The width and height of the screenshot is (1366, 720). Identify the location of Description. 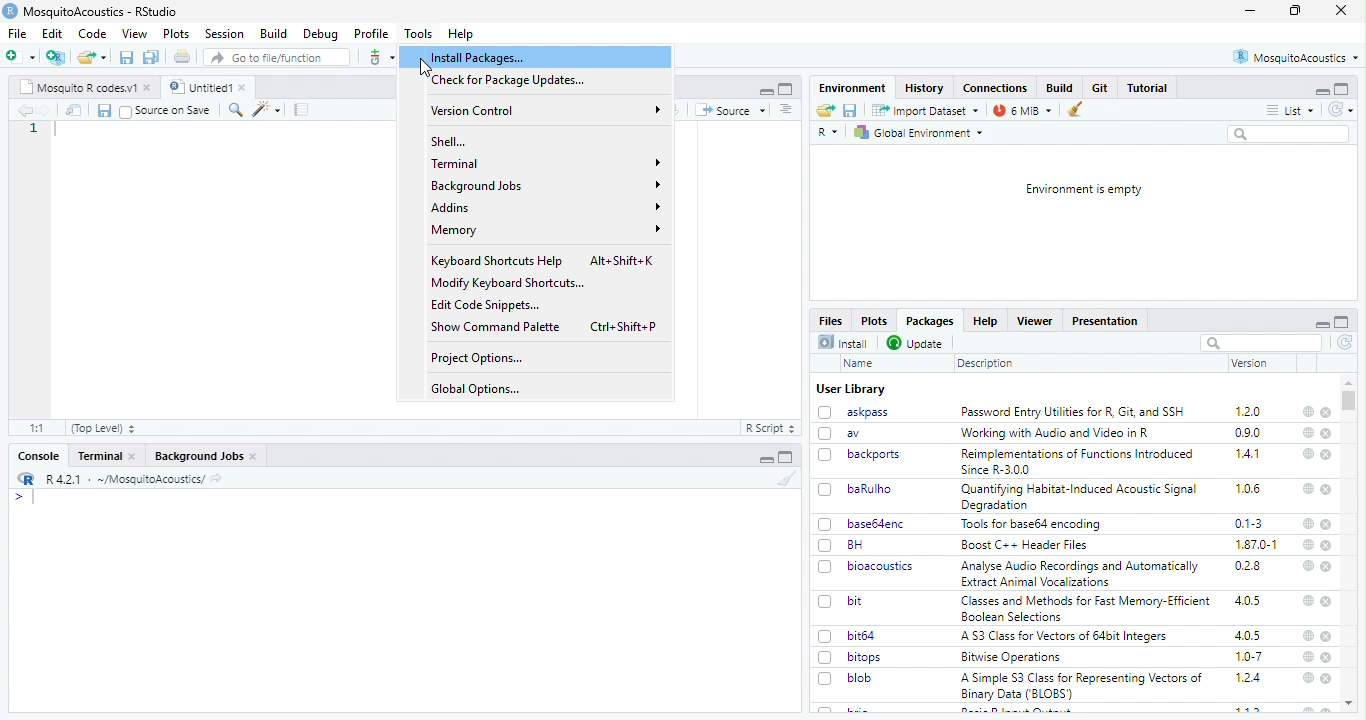
(986, 365).